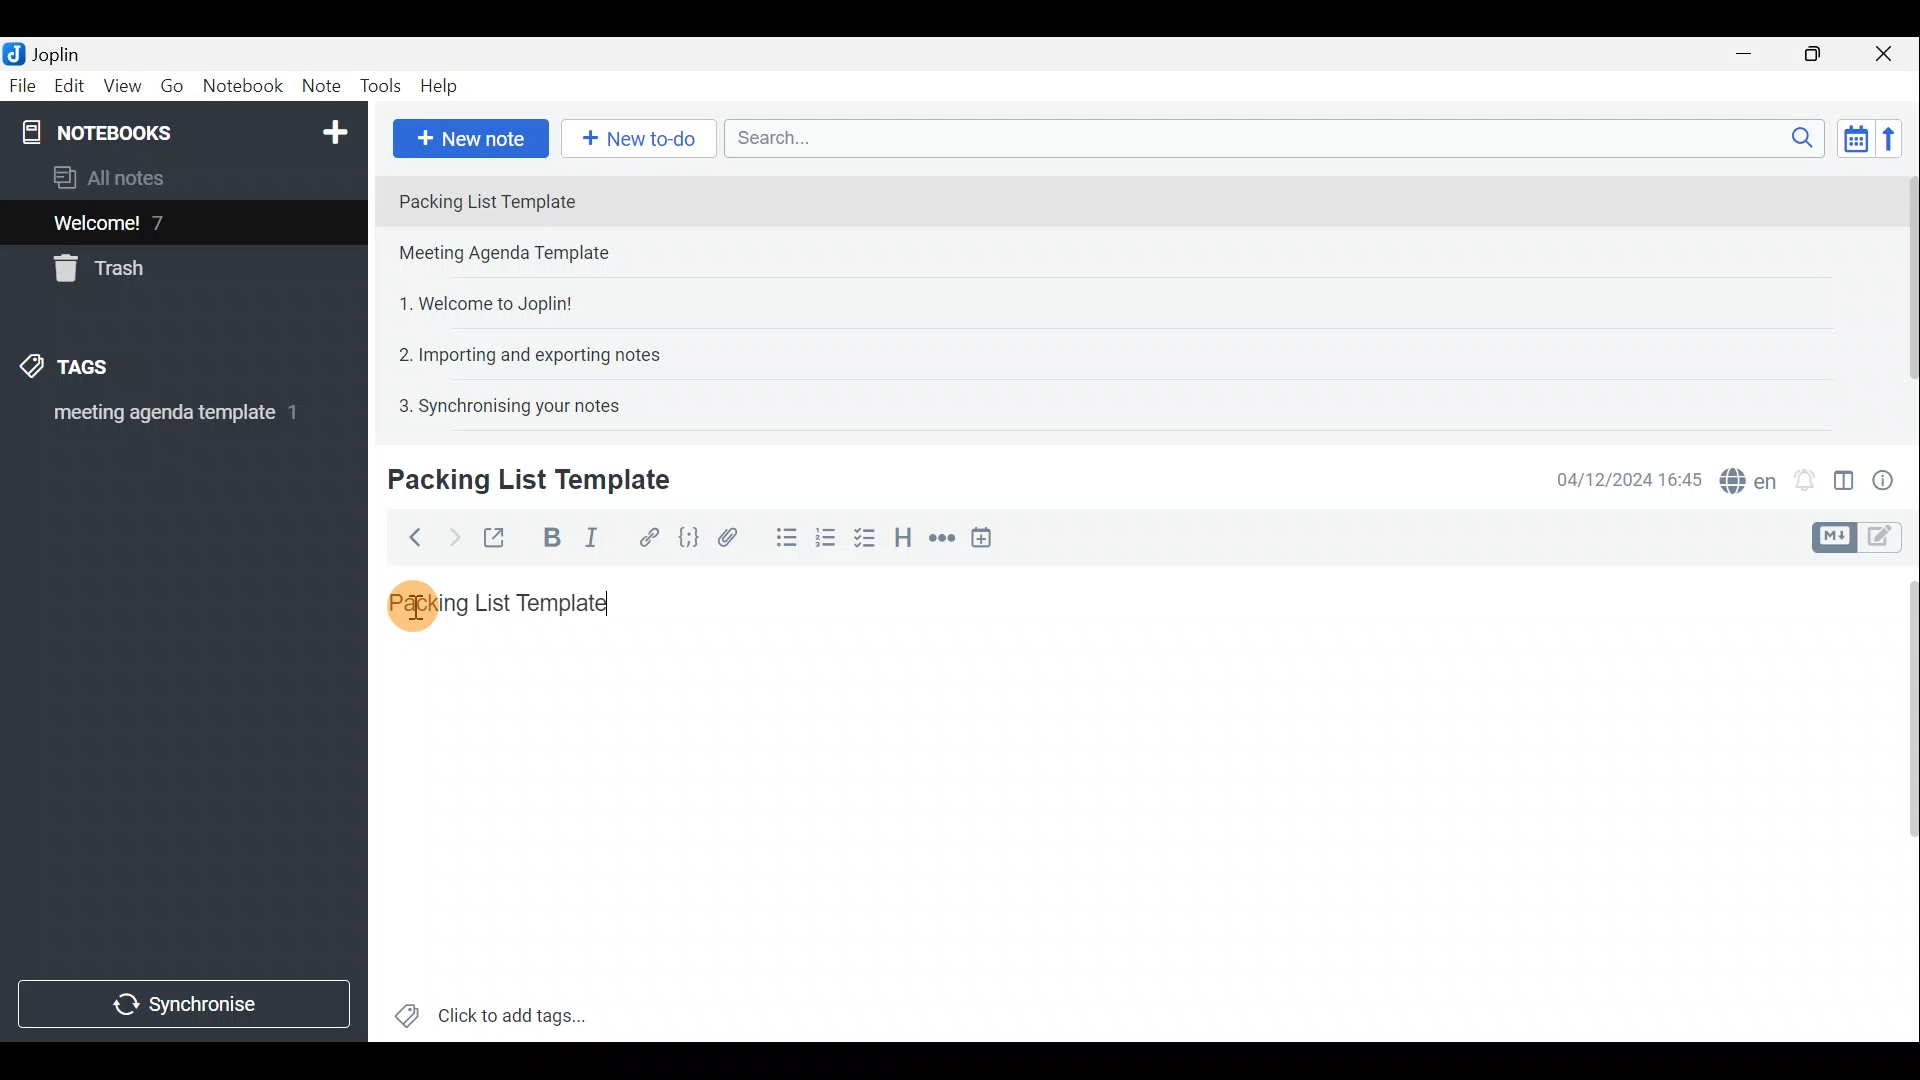 This screenshot has height=1080, width=1920. Describe the element at coordinates (1820, 54) in the screenshot. I see `Maximise` at that location.